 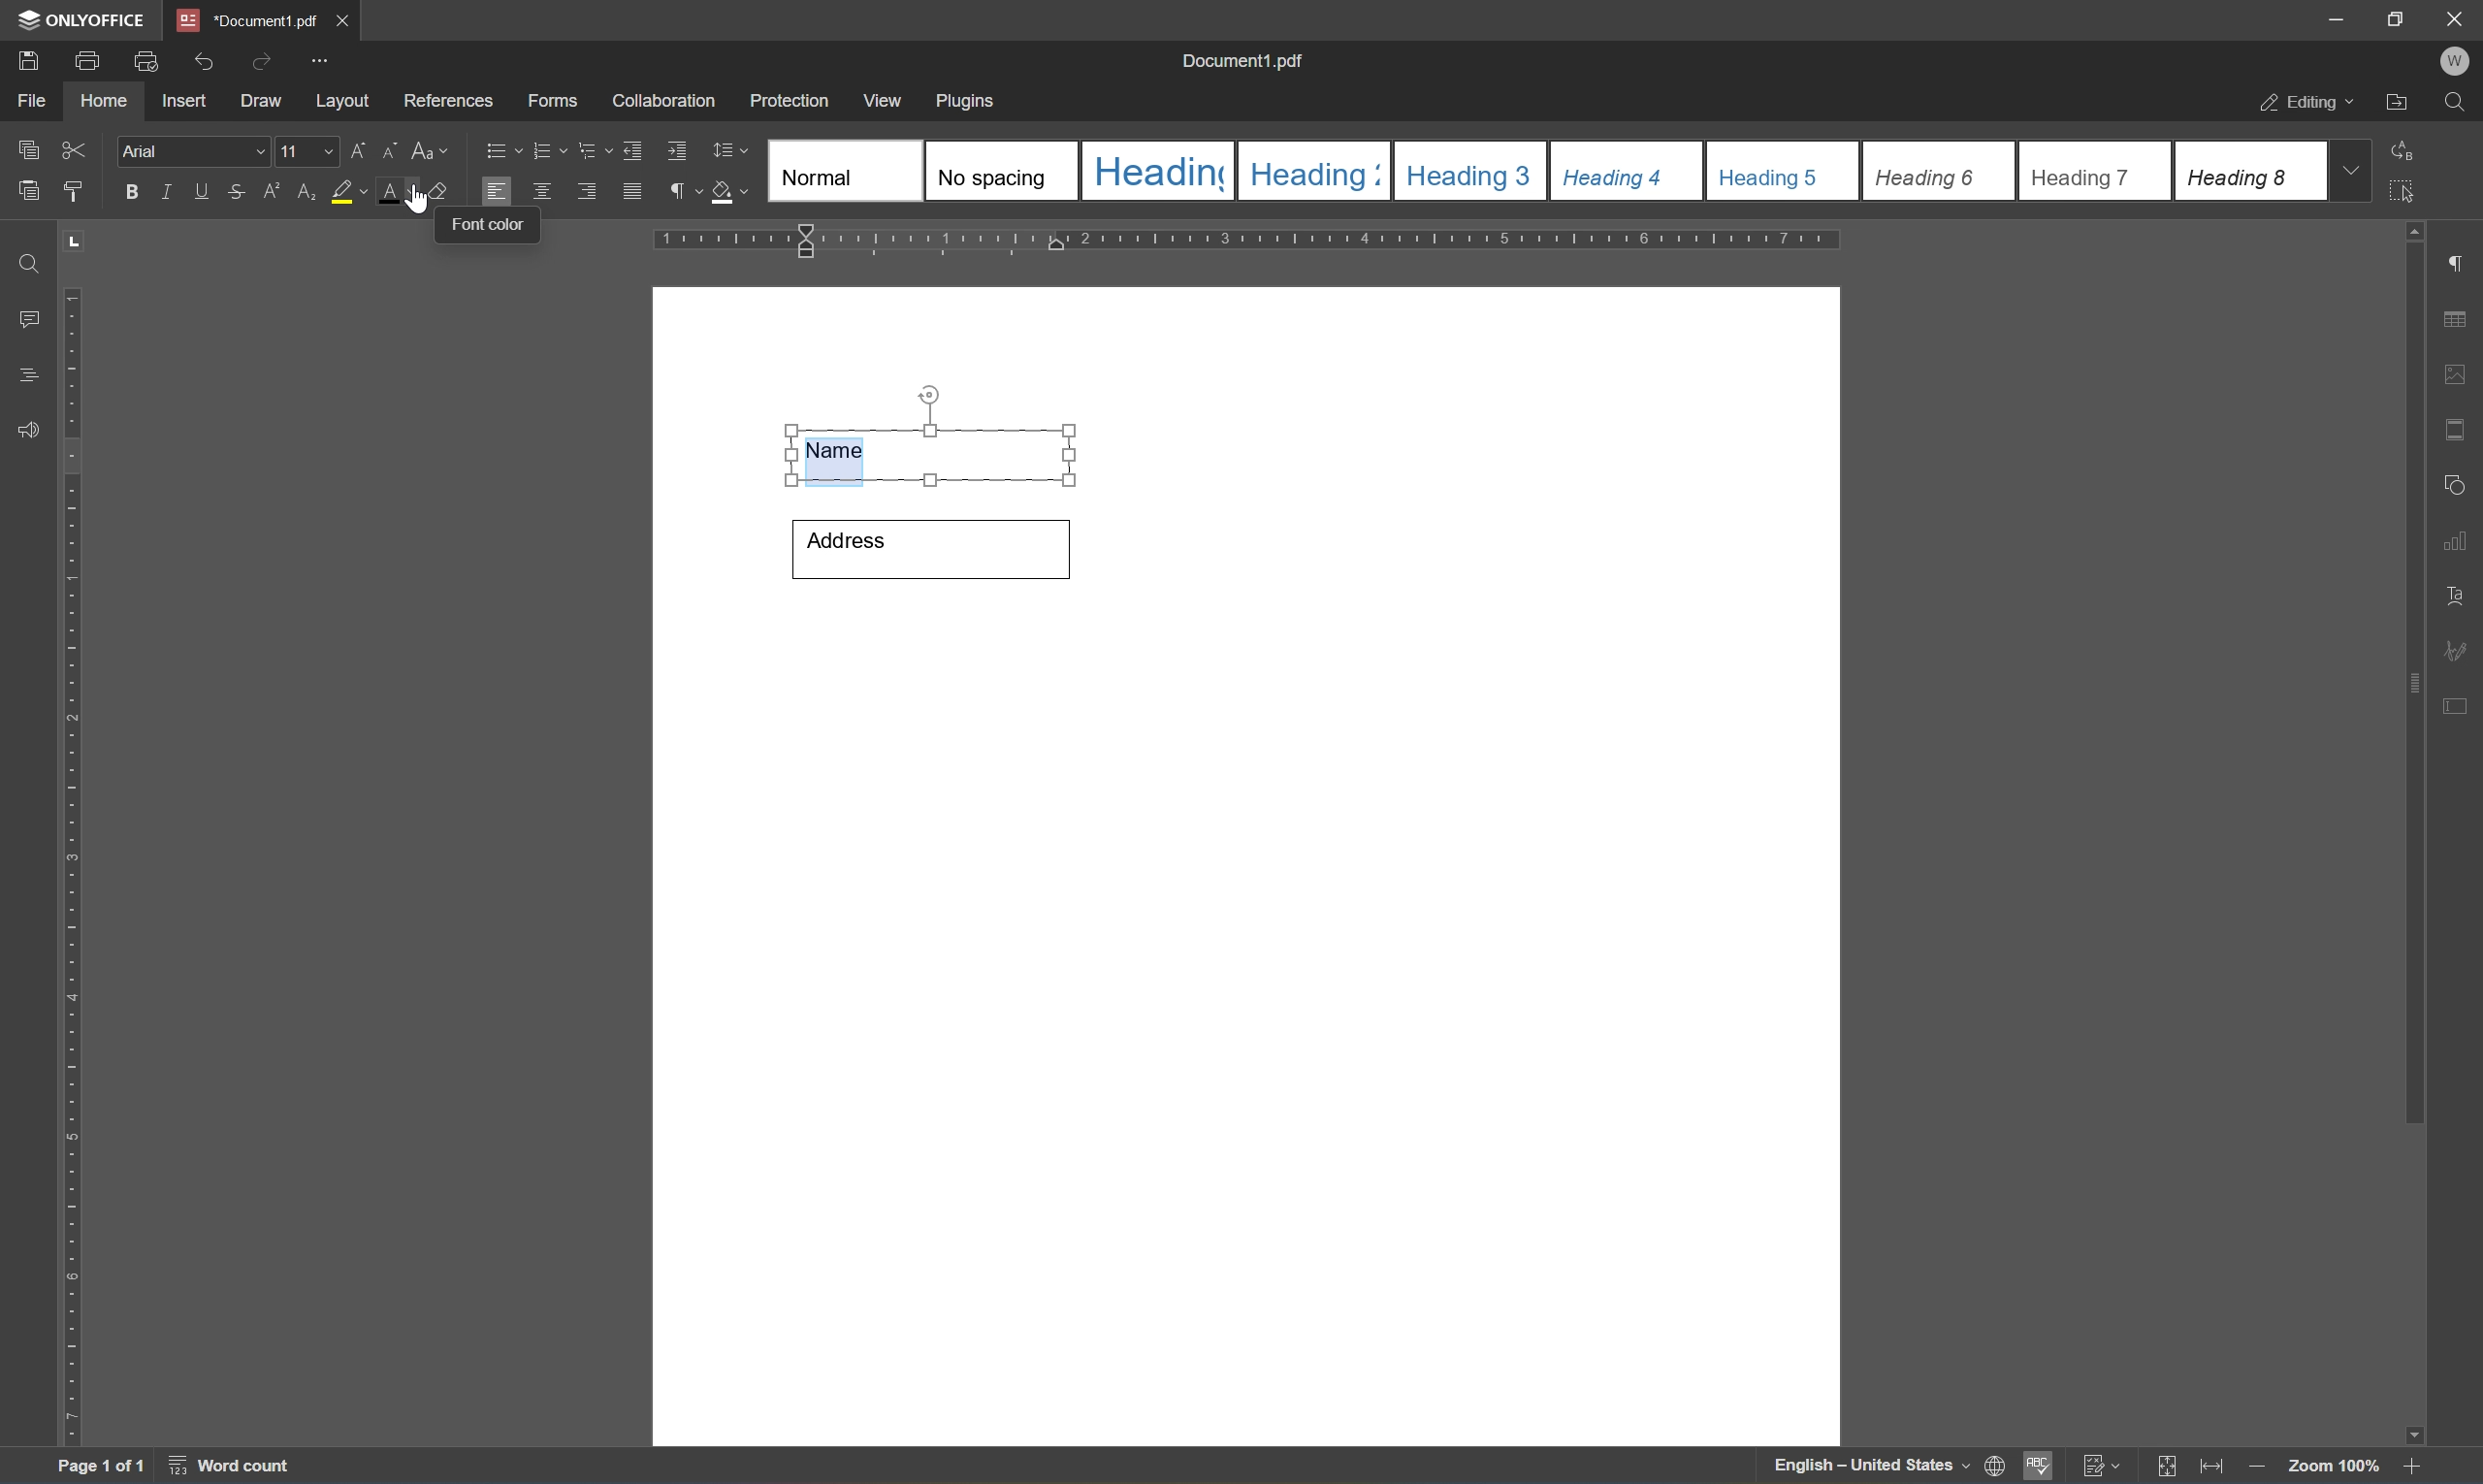 I want to click on document1.pdf, so click(x=1244, y=58).